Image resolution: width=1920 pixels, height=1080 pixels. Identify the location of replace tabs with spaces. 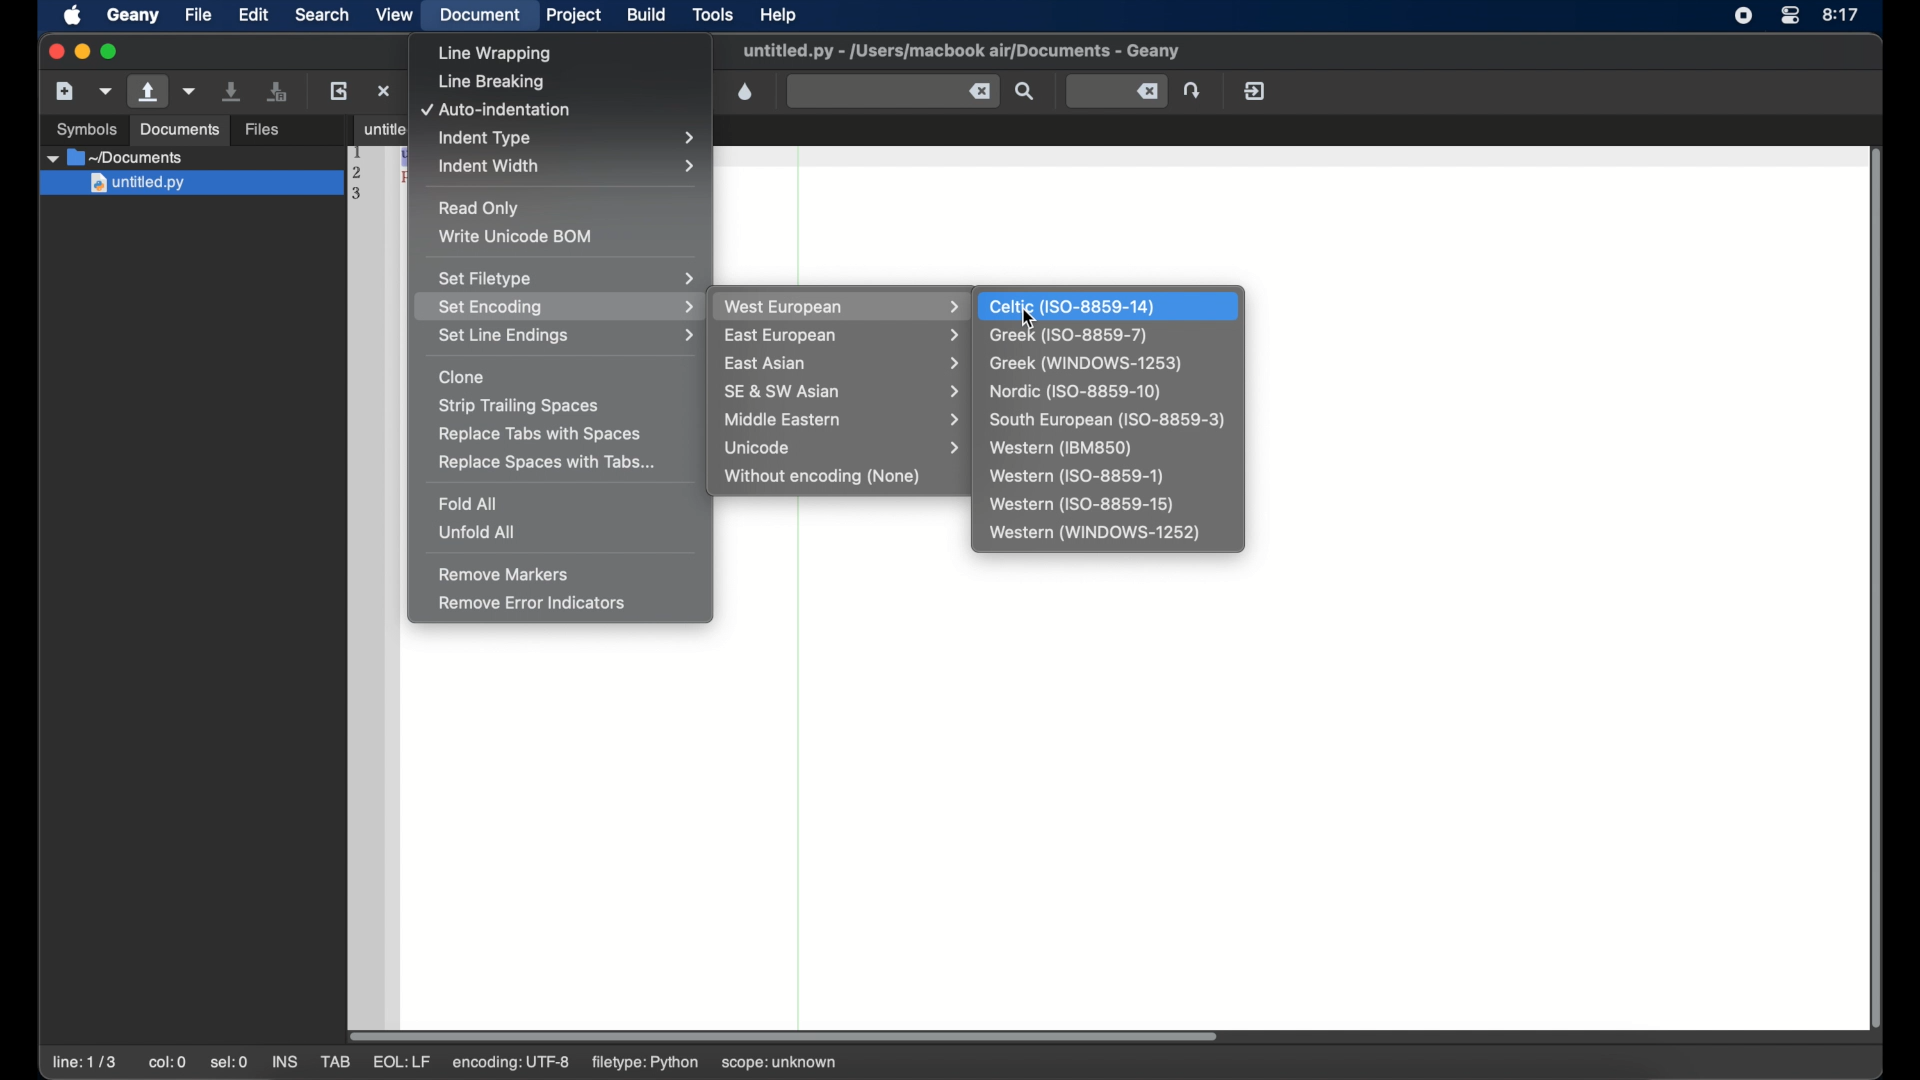
(541, 434).